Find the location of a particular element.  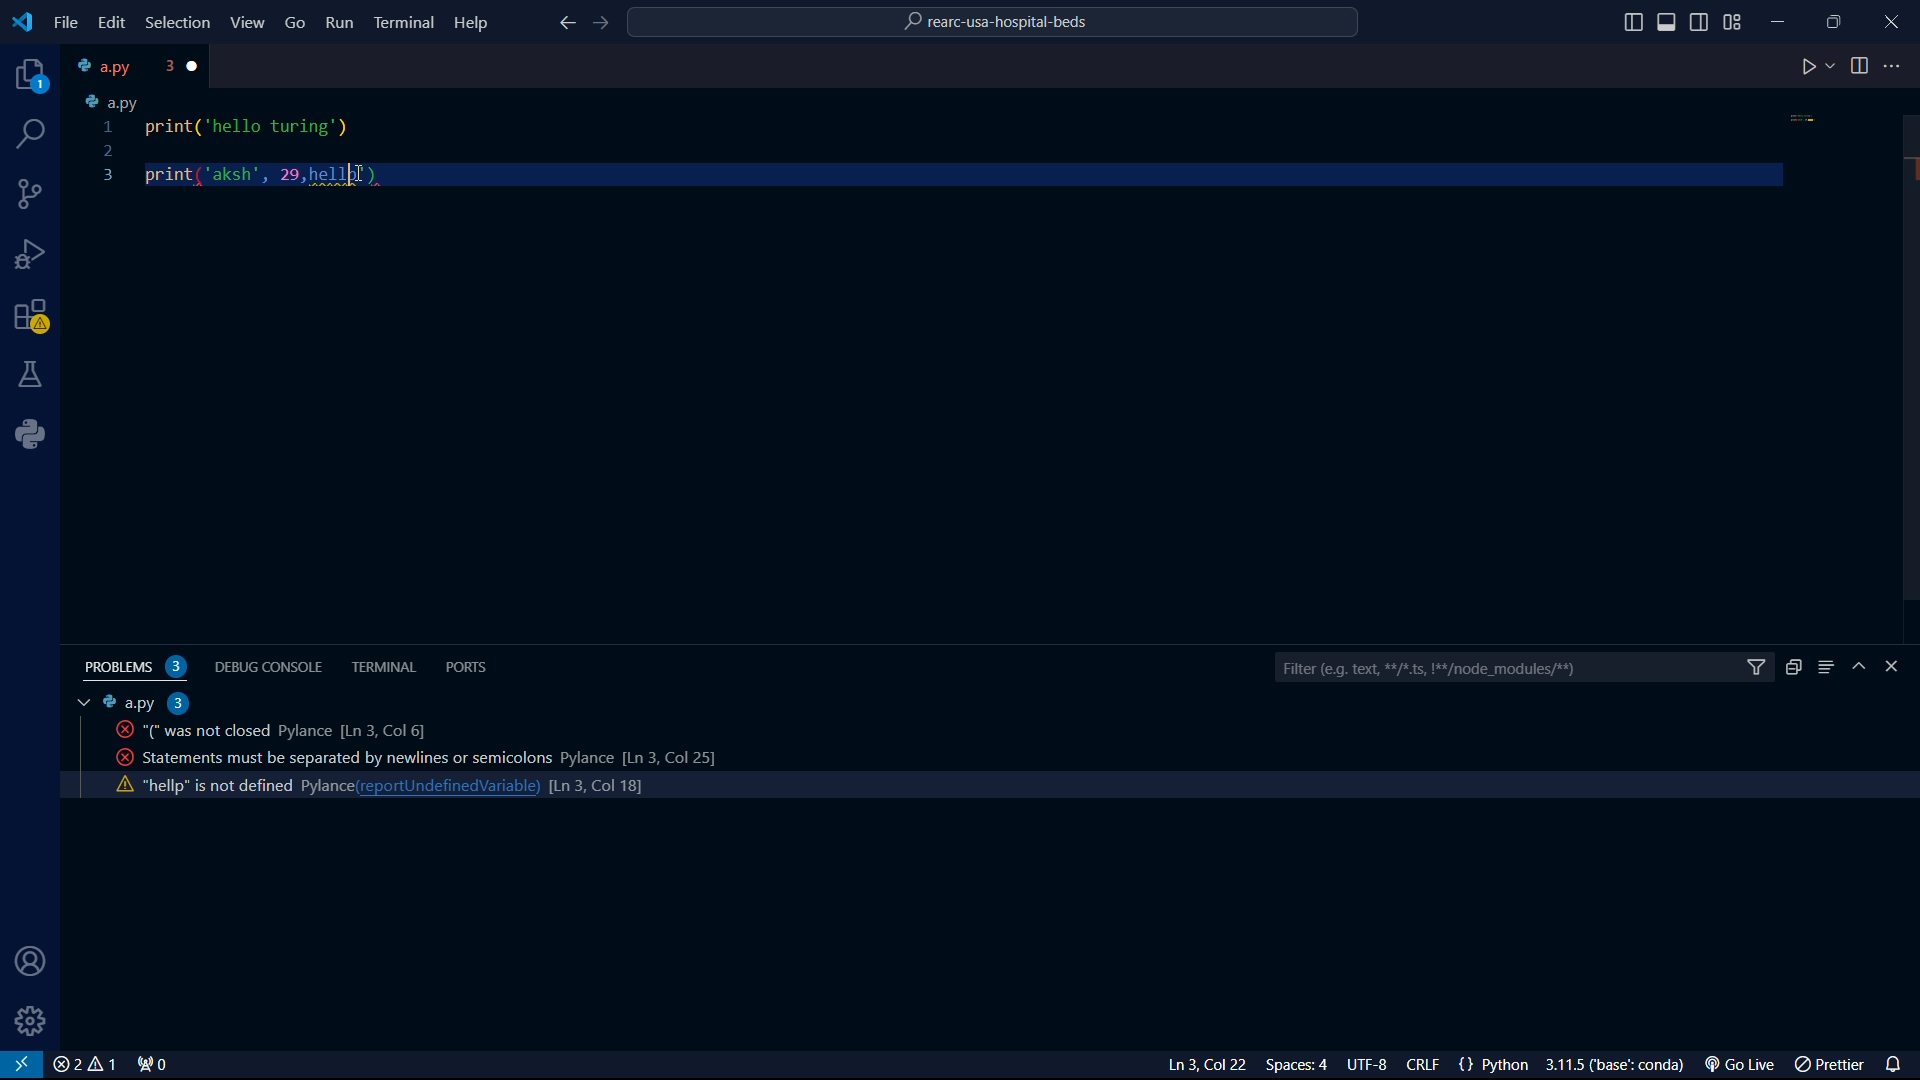

bug is located at coordinates (35, 250).